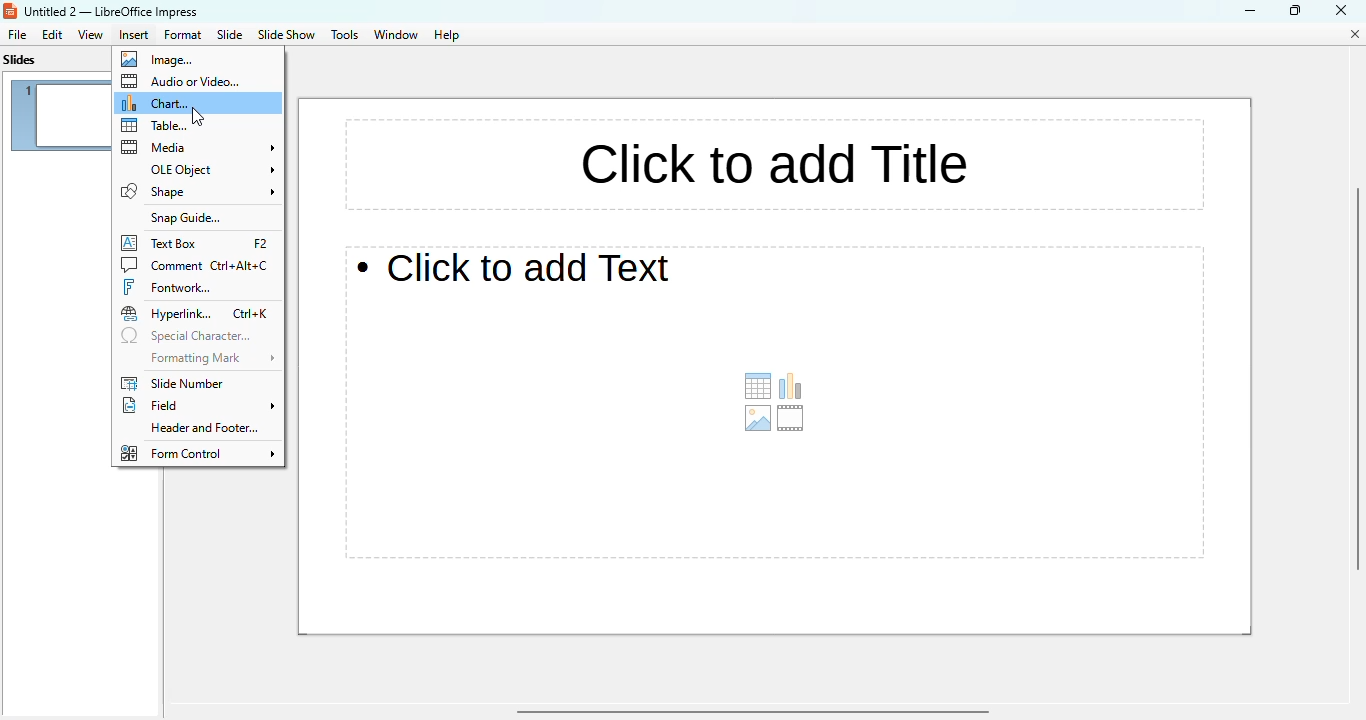 This screenshot has width=1366, height=720. I want to click on slide, so click(231, 34).